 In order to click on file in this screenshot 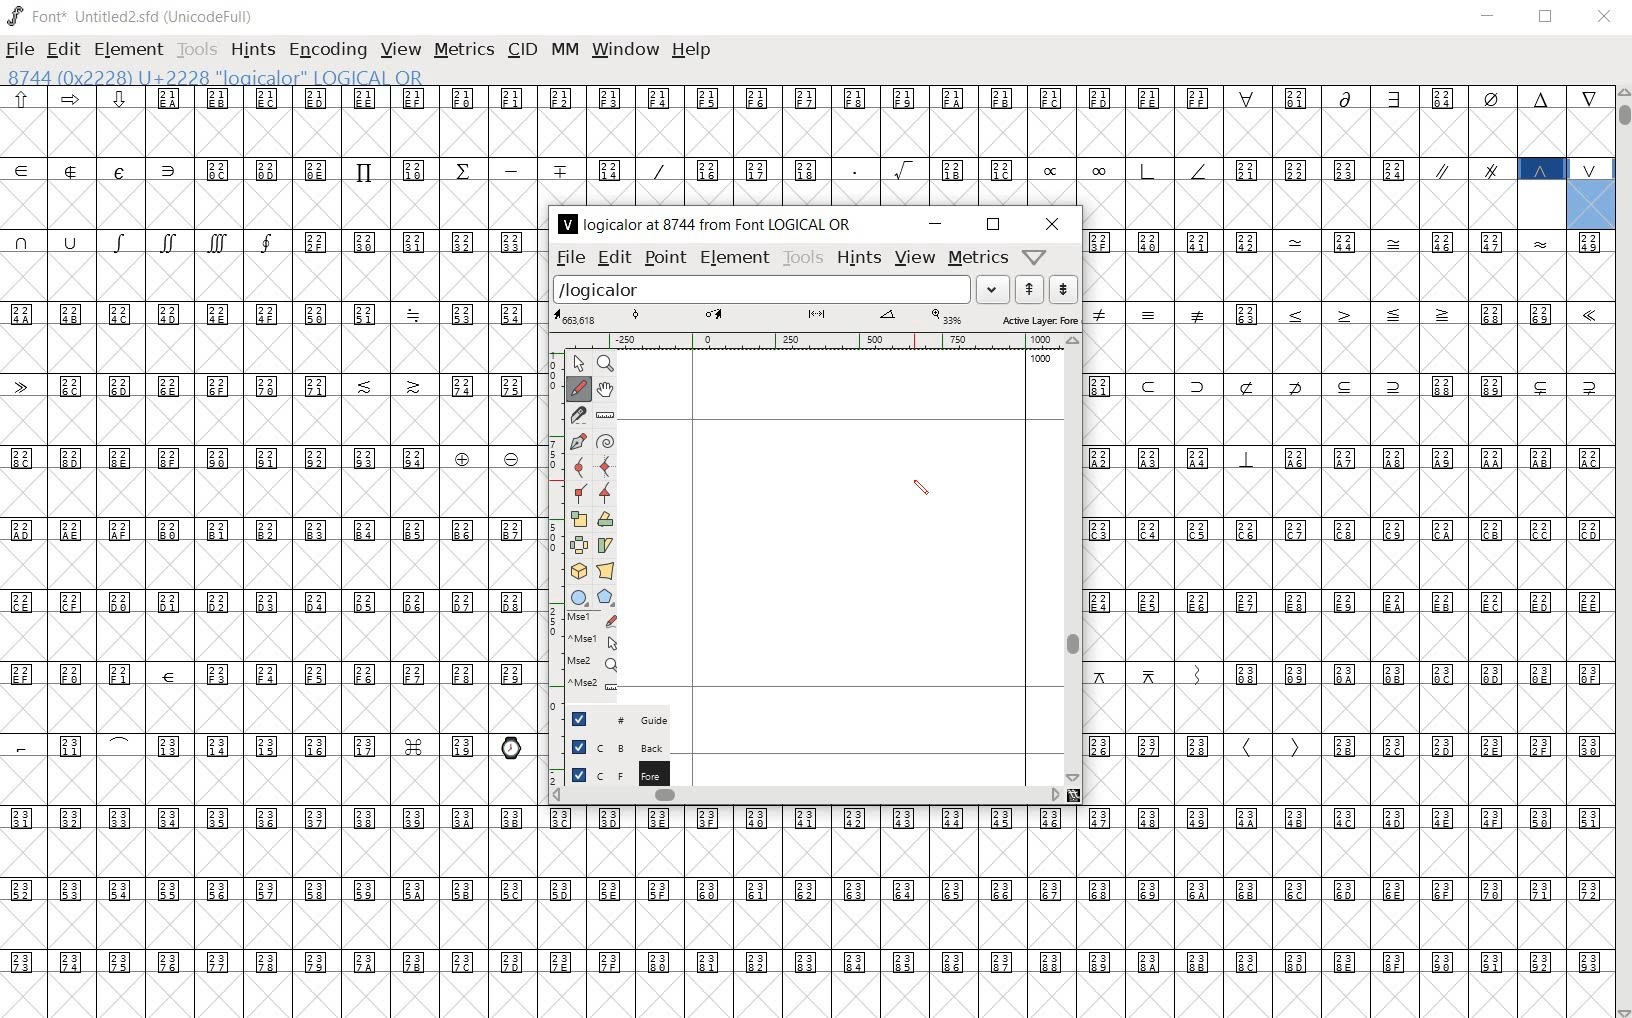, I will do `click(569, 257)`.